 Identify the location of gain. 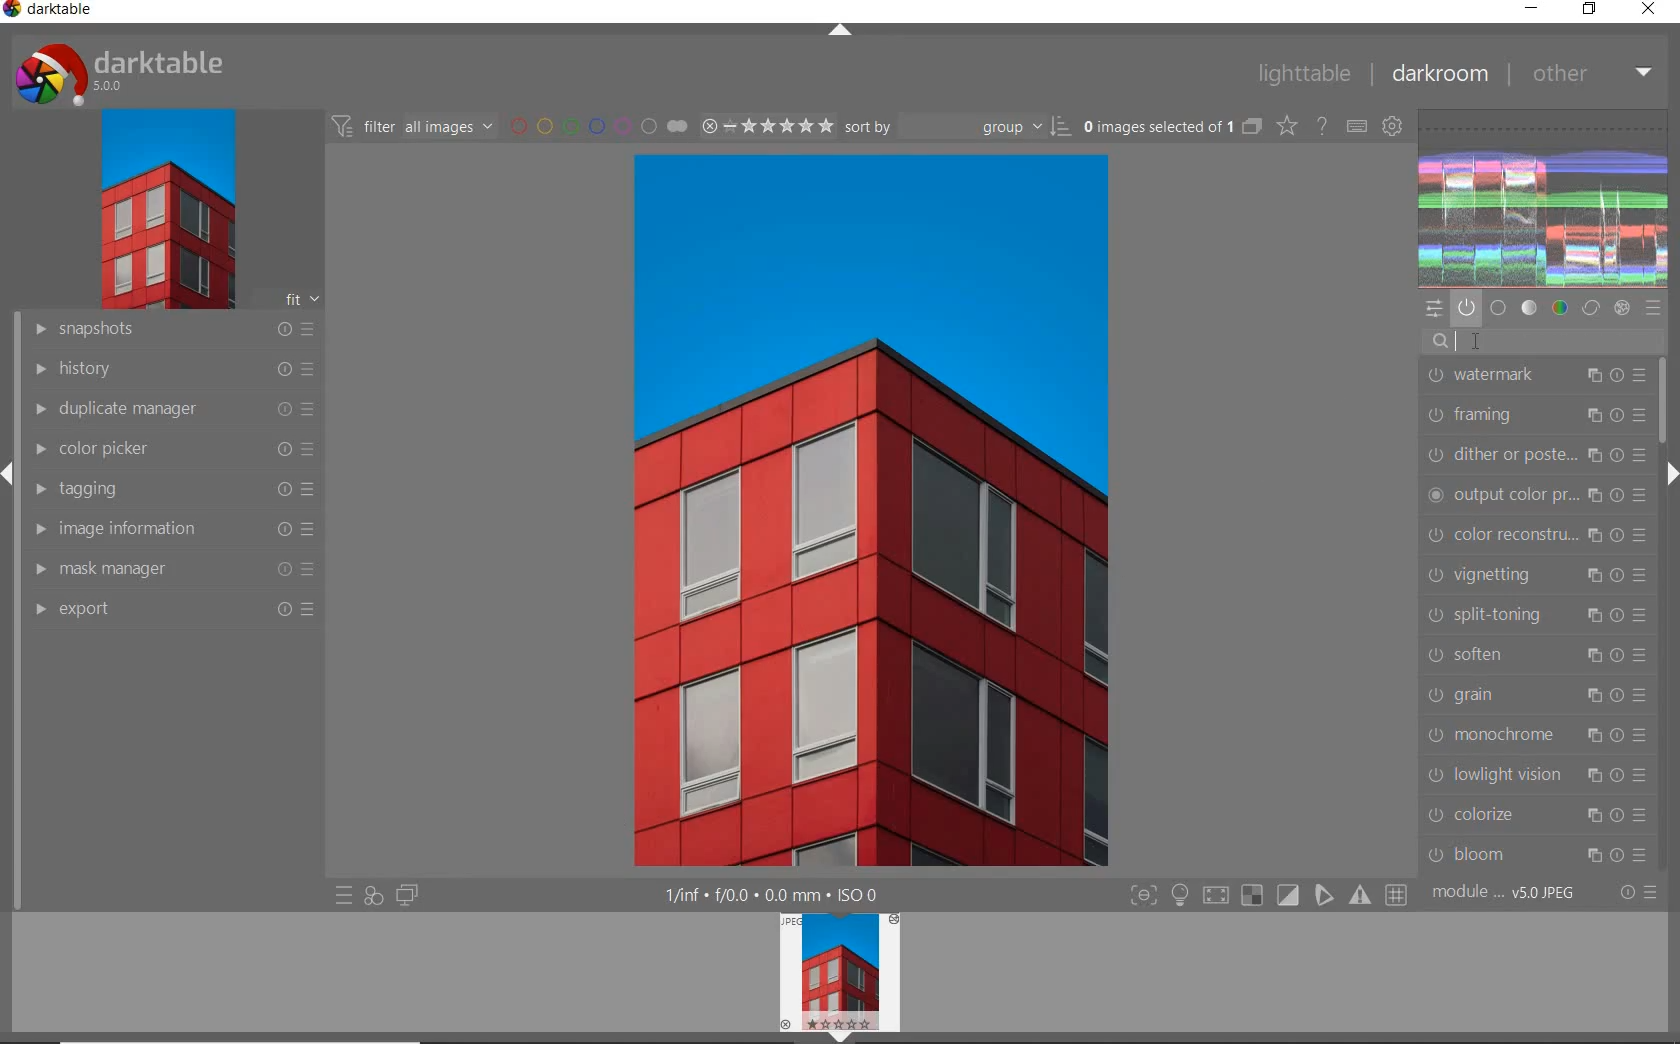
(1537, 697).